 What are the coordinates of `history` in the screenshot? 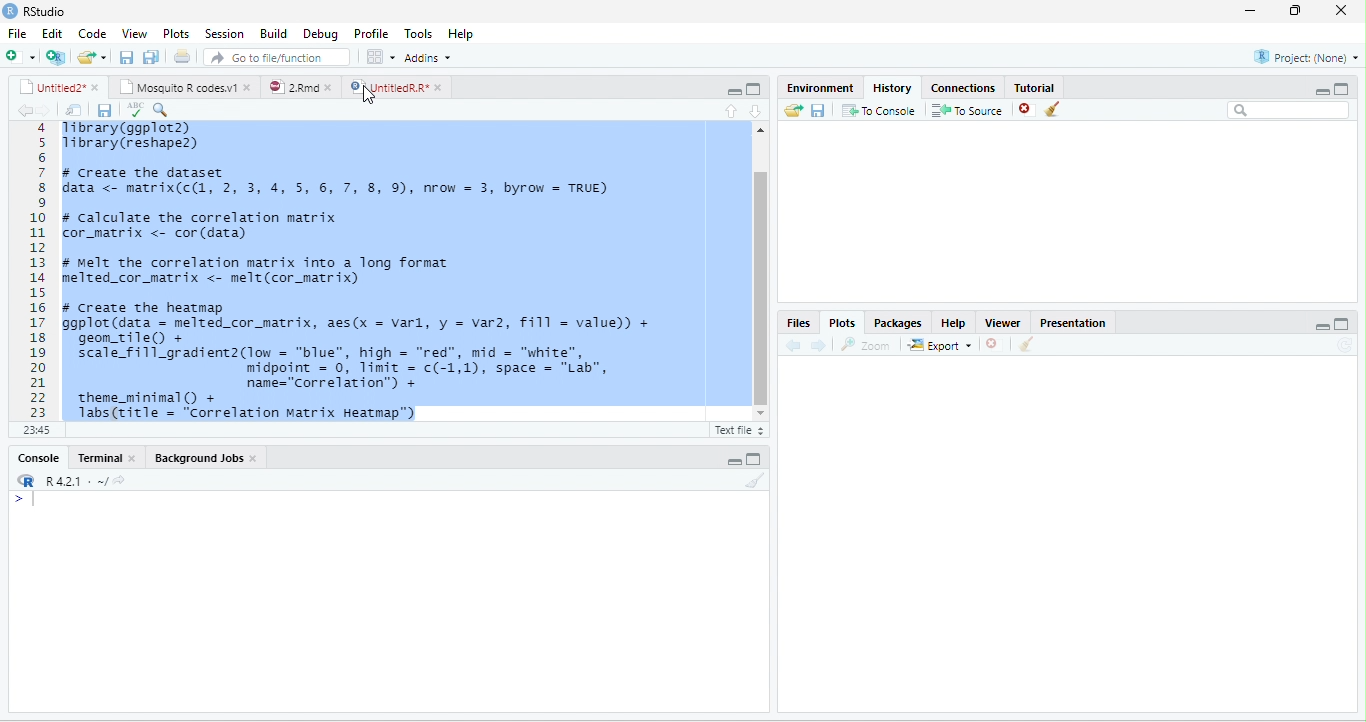 It's located at (890, 86).